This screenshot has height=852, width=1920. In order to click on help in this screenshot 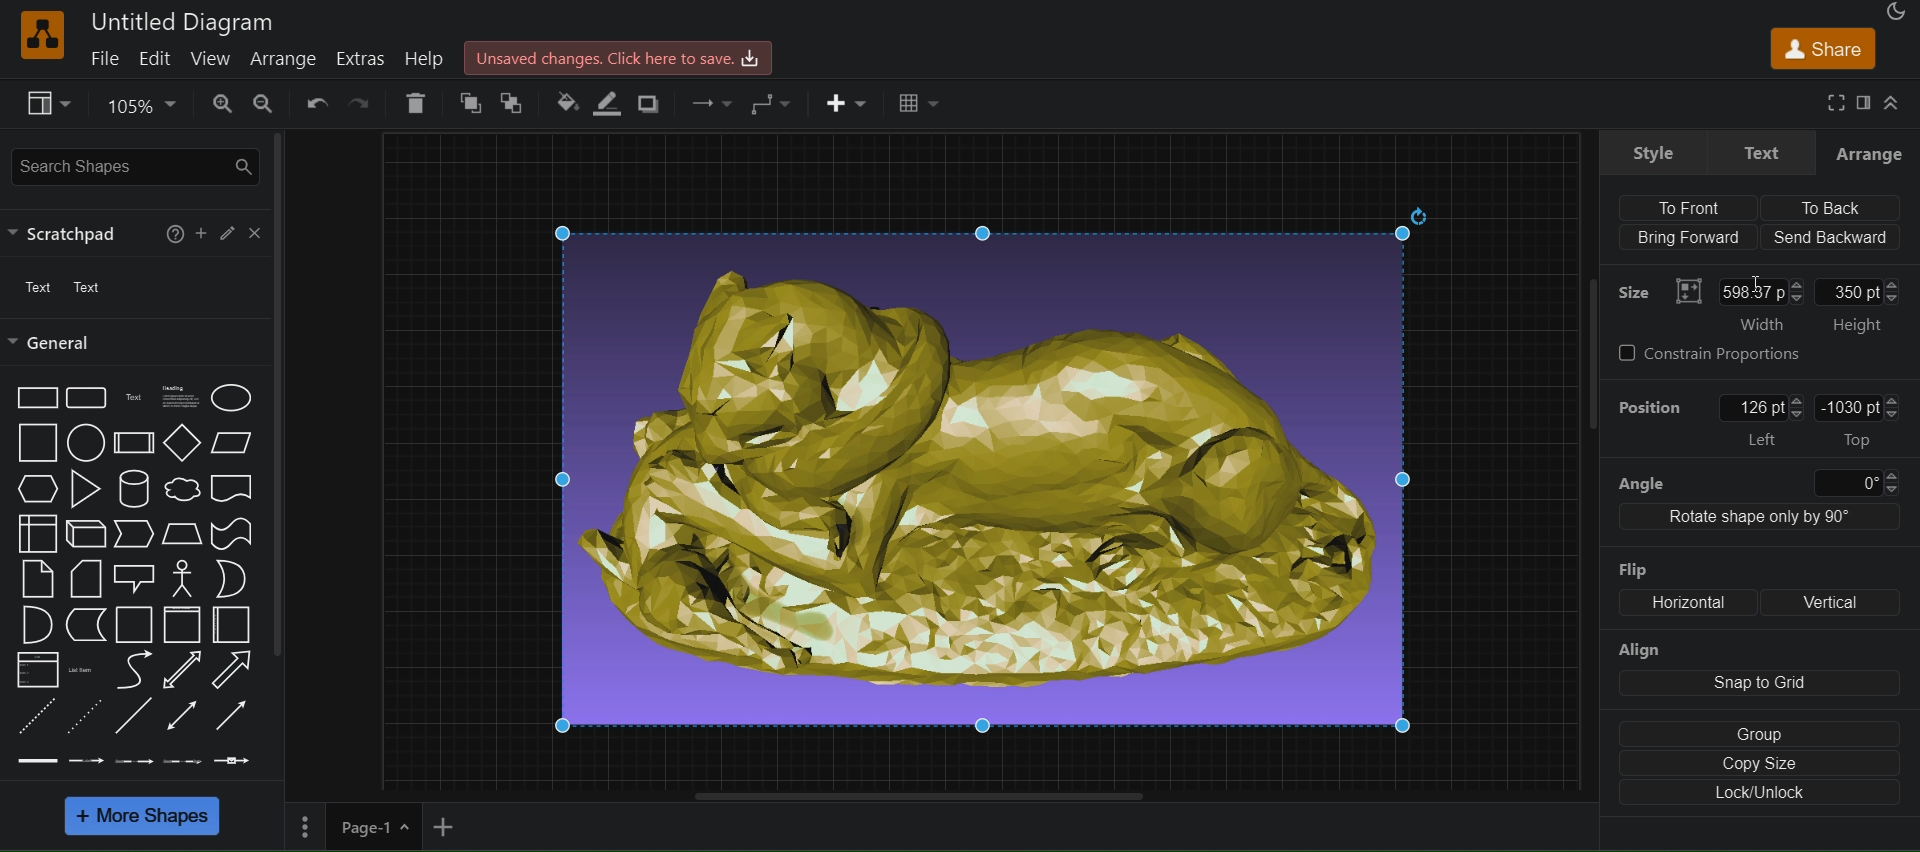, I will do `click(428, 57)`.